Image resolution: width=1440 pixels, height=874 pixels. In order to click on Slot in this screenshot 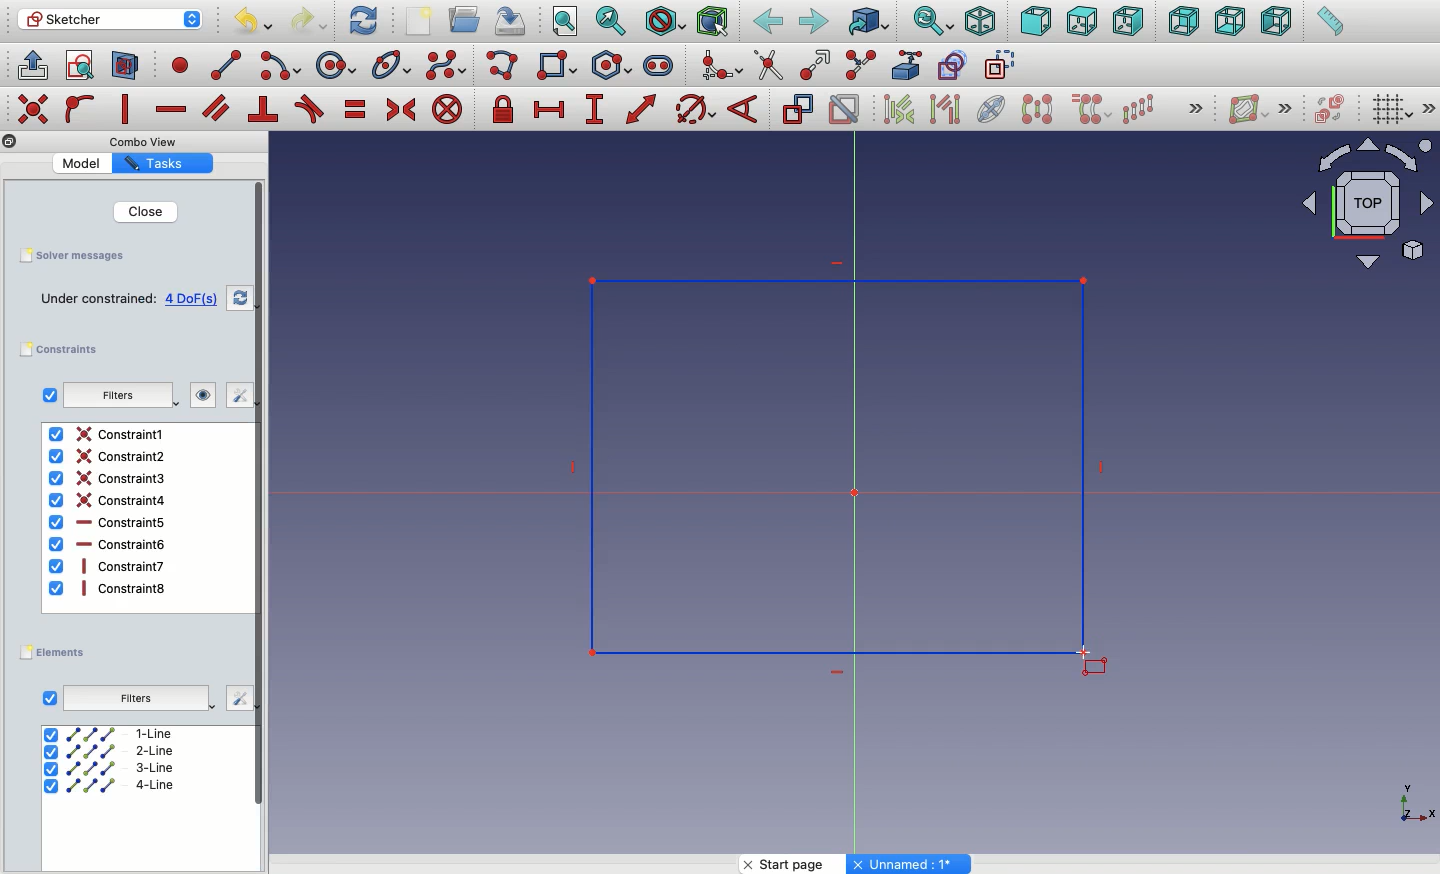, I will do `click(660, 65)`.